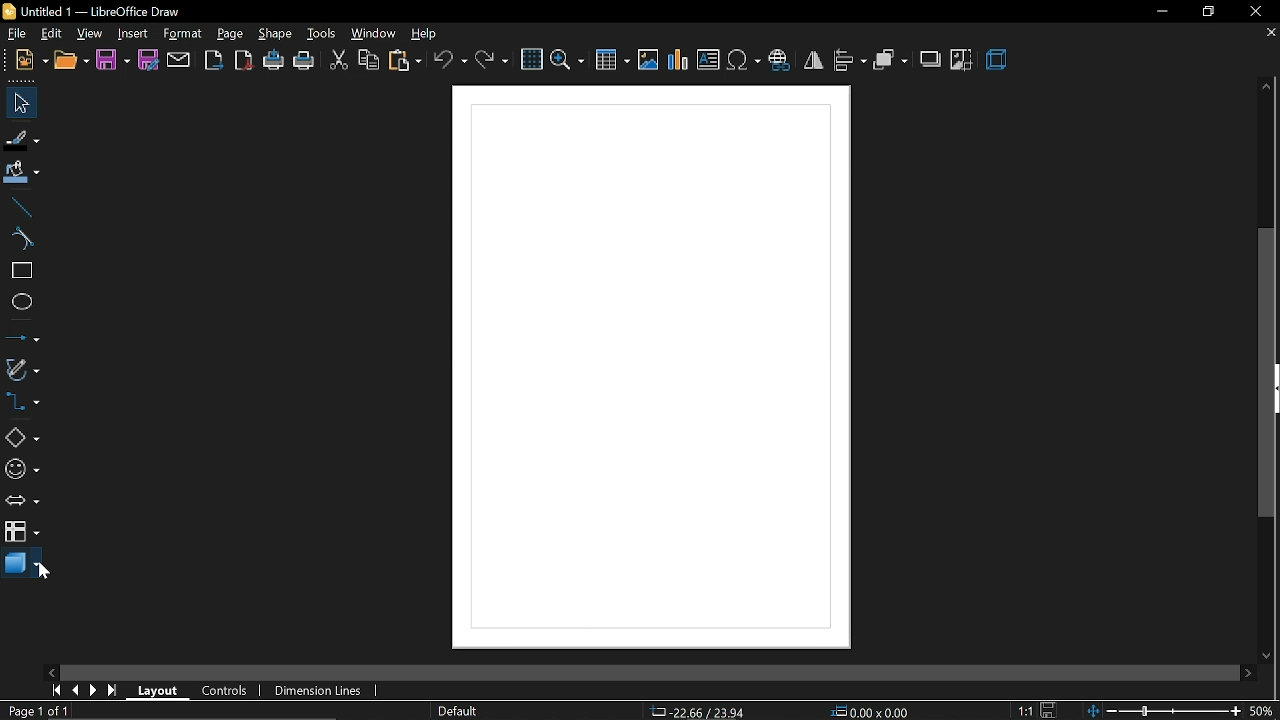 The width and height of the screenshot is (1280, 720). What do you see at coordinates (18, 301) in the screenshot?
I see `ellipse` at bounding box center [18, 301].